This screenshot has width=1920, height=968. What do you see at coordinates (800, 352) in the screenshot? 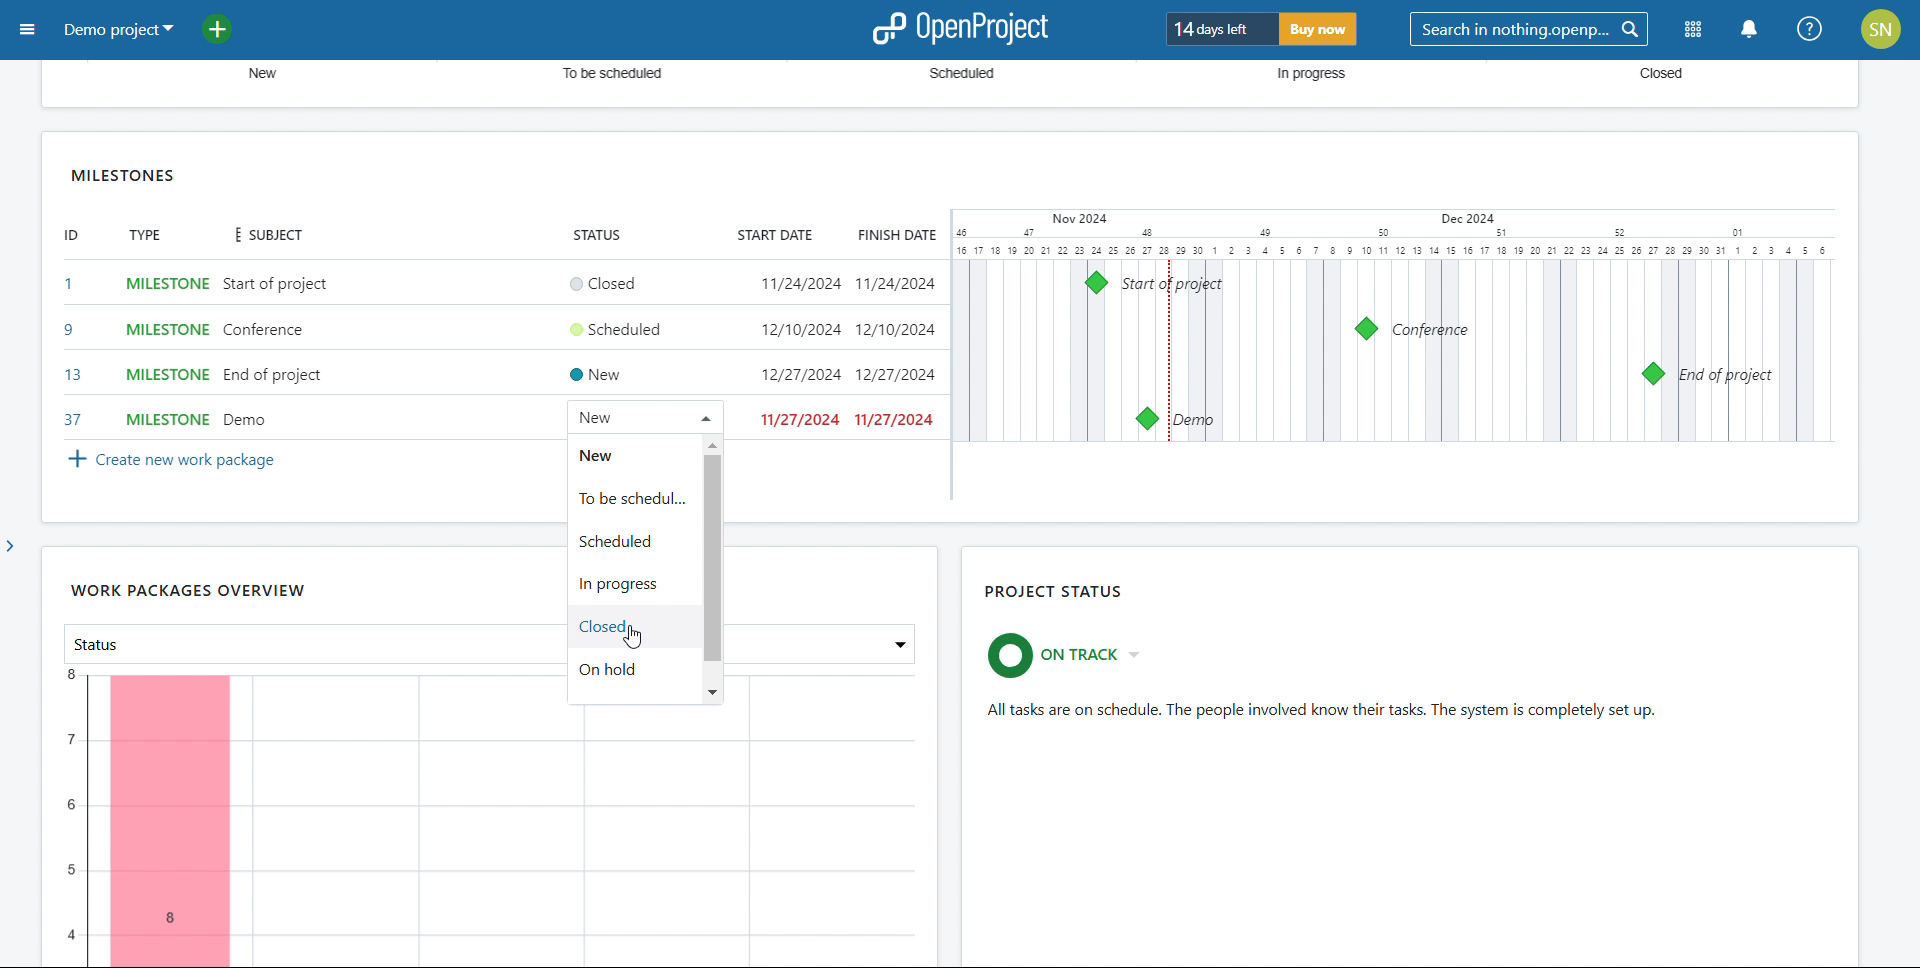
I see `set start date` at bounding box center [800, 352].